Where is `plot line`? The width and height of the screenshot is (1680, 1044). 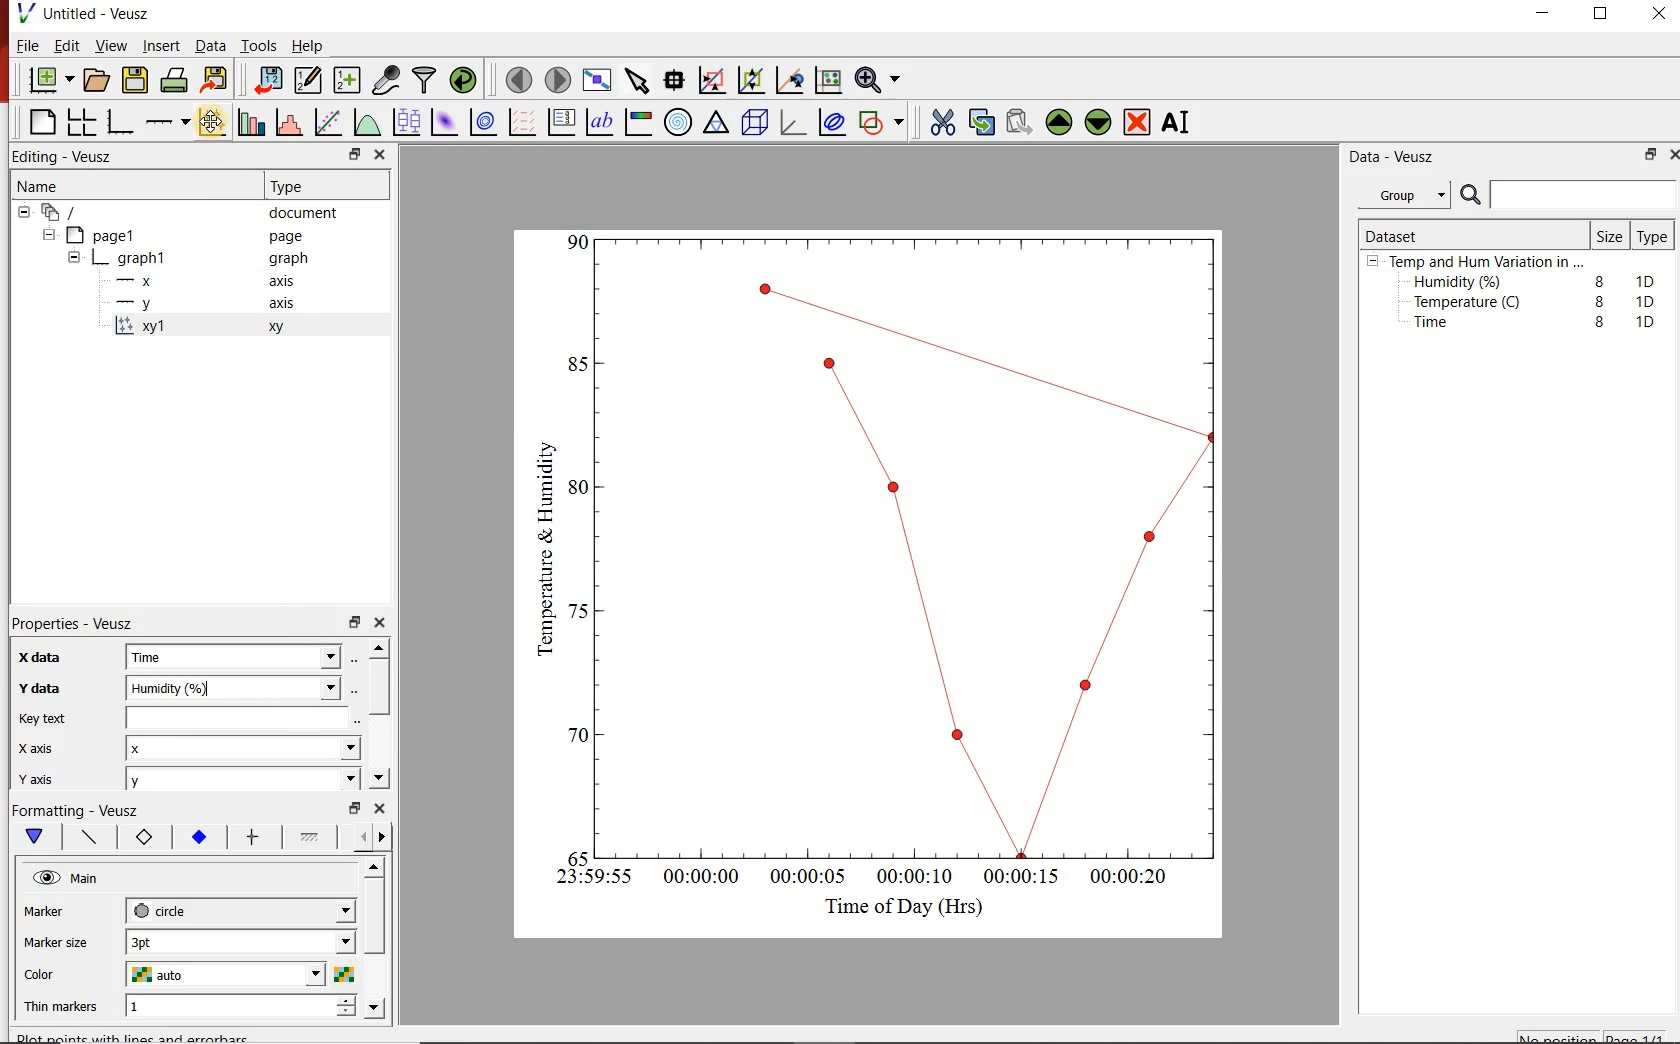 plot line is located at coordinates (90, 838).